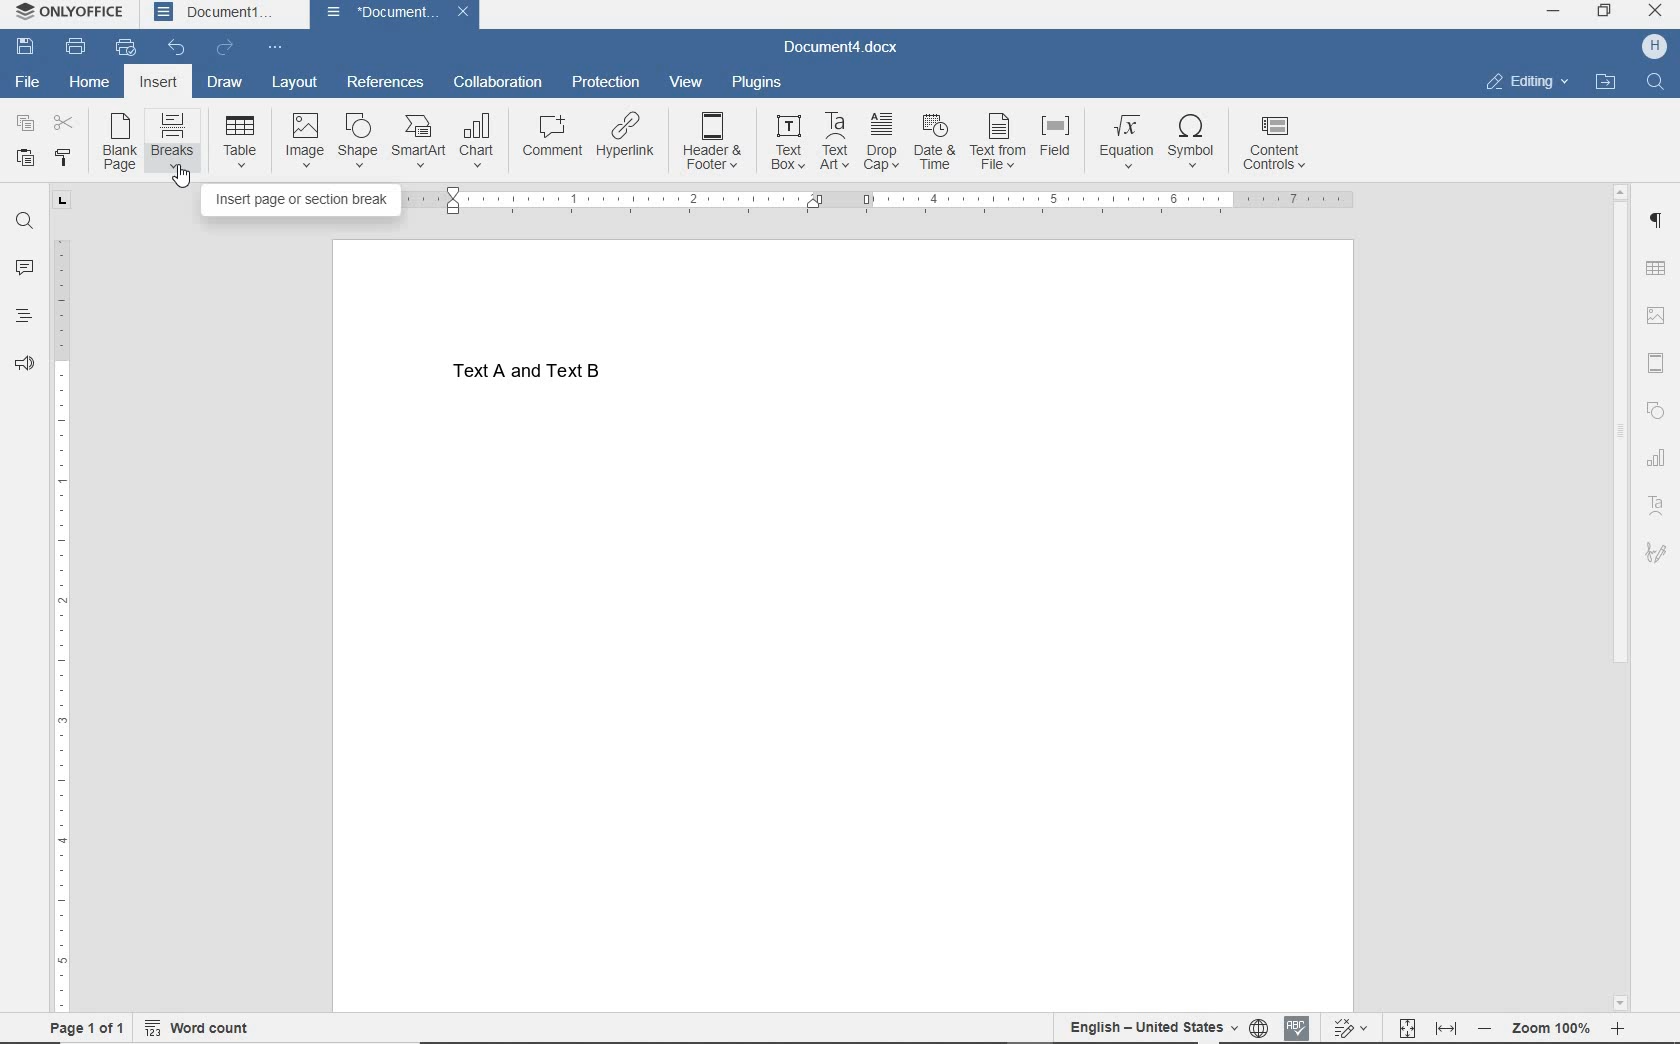 The height and width of the screenshot is (1044, 1680). I want to click on SAV, so click(22, 48).